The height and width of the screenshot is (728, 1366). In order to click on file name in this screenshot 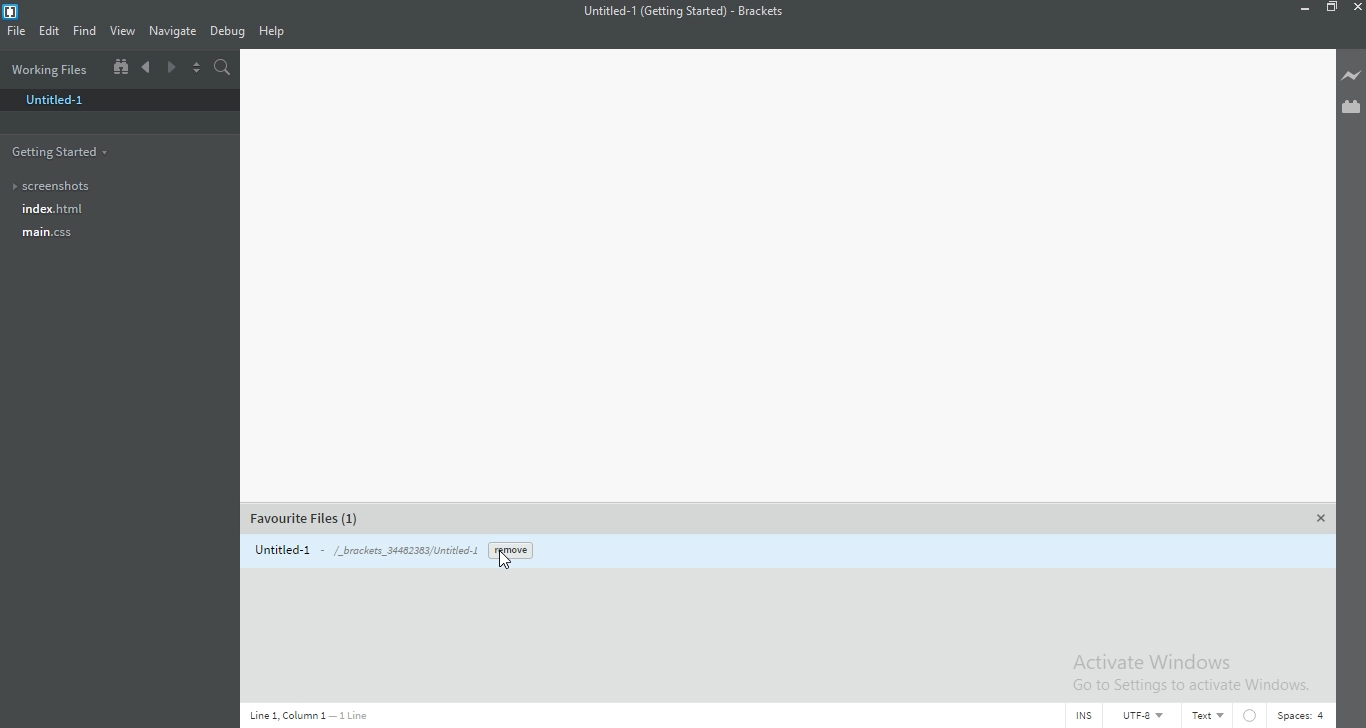, I will do `click(360, 548)`.